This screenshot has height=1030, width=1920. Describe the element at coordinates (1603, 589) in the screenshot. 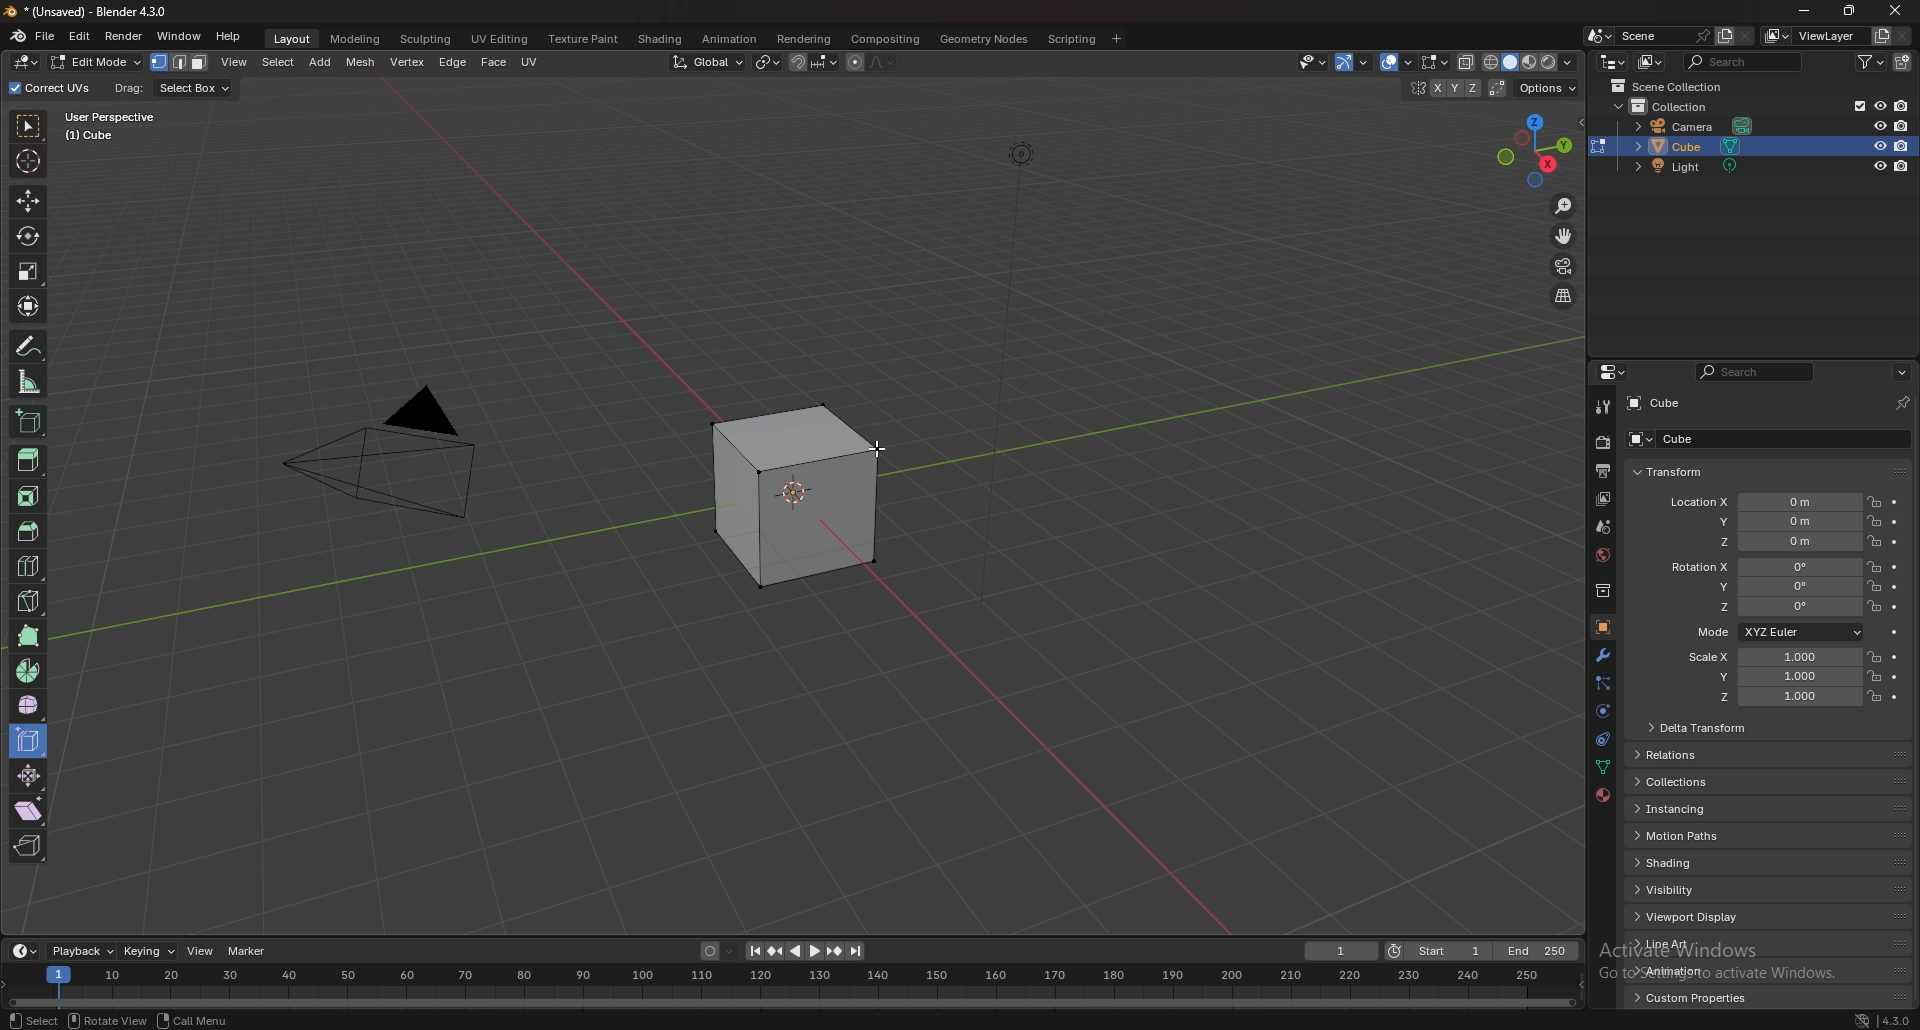

I see `collection` at that location.